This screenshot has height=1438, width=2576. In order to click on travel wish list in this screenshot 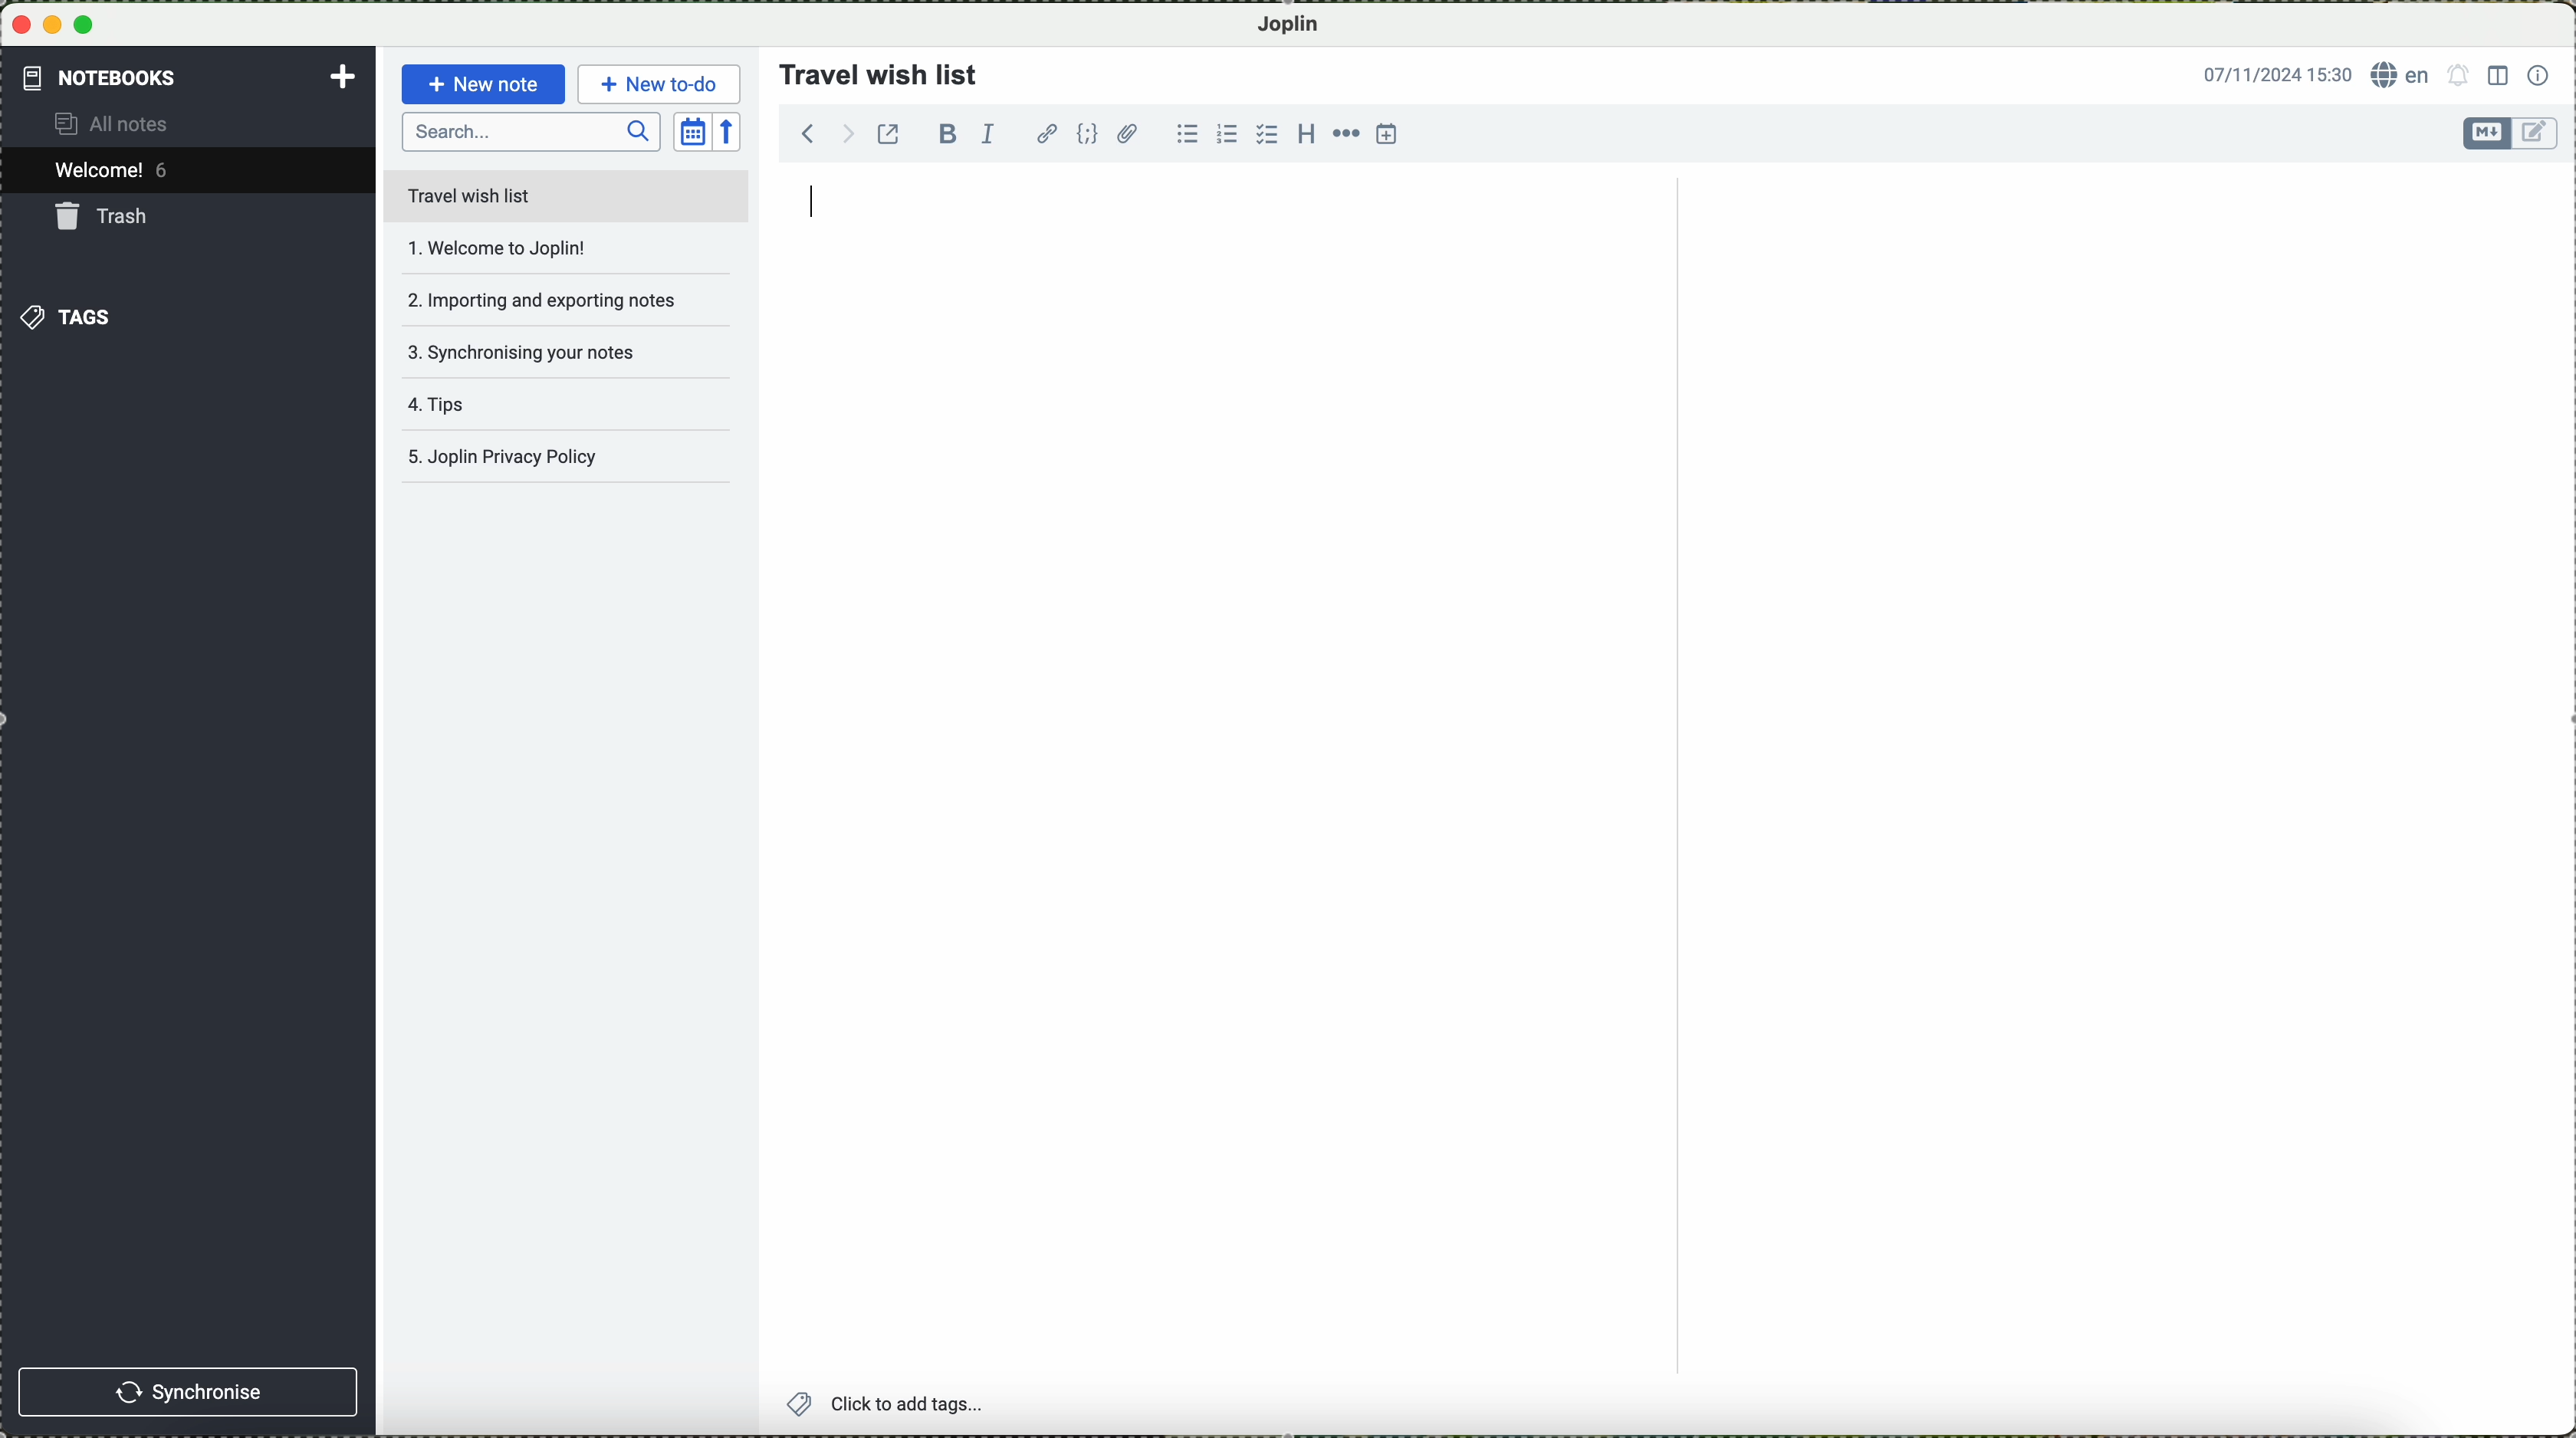, I will do `click(871, 68)`.